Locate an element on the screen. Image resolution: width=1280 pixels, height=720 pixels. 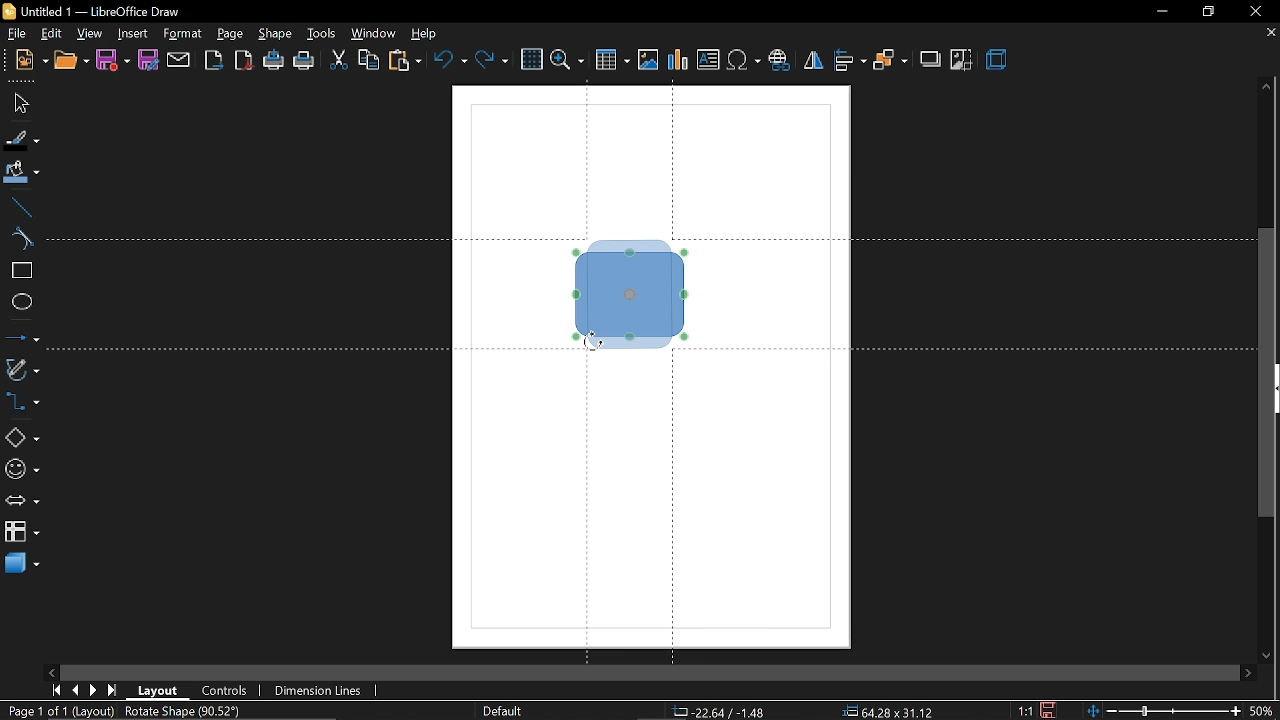
flip is located at coordinates (813, 60).